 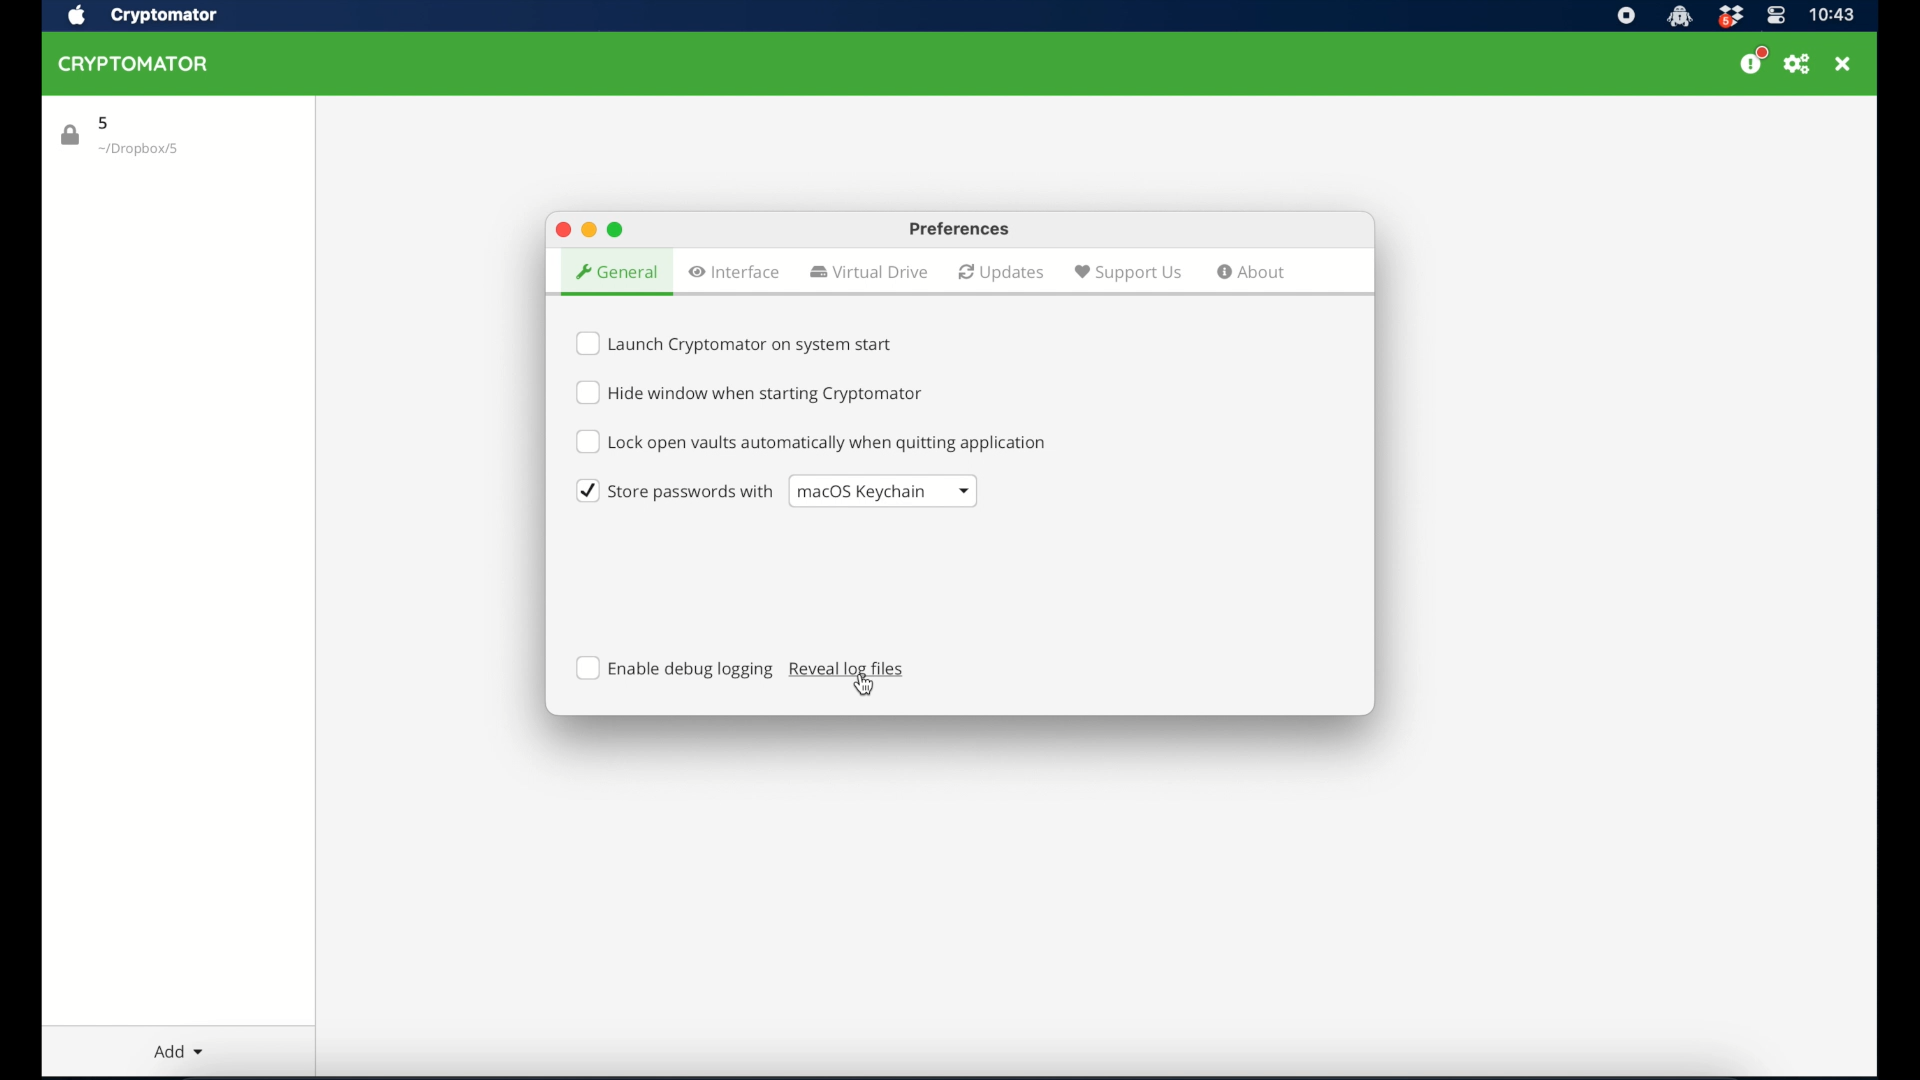 I want to click on cryptomator, so click(x=132, y=64).